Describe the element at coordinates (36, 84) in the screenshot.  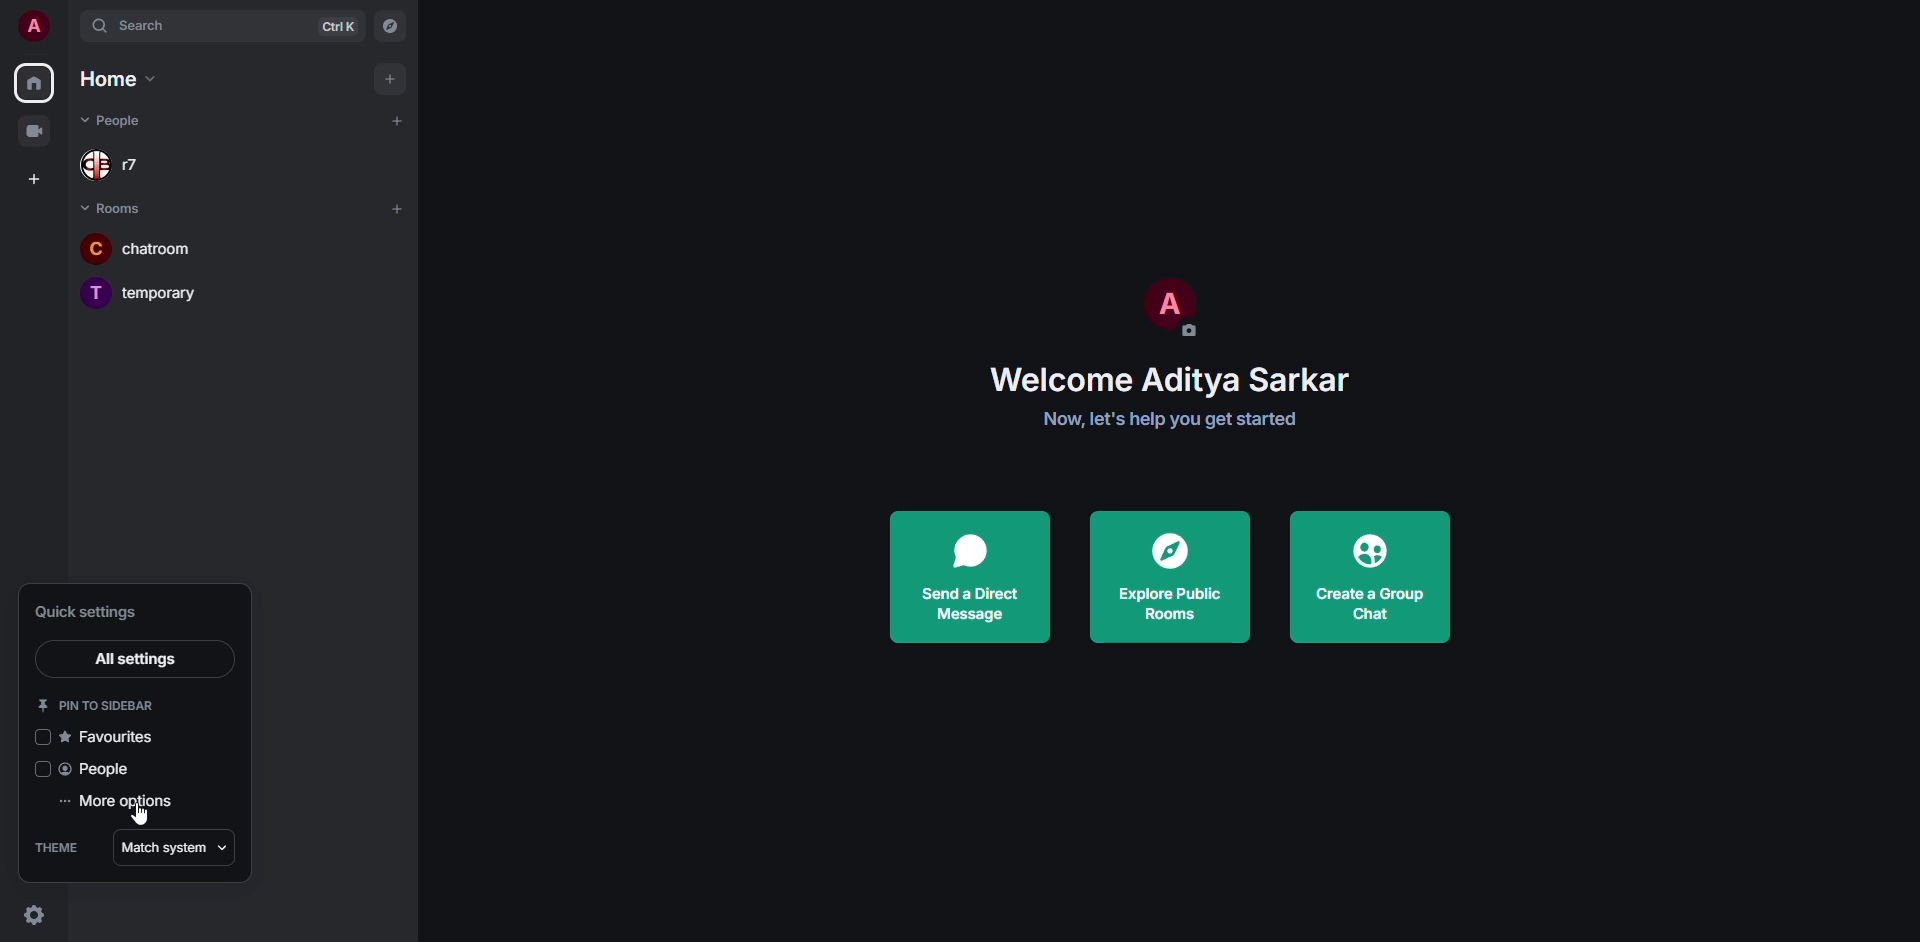
I see `home` at that location.